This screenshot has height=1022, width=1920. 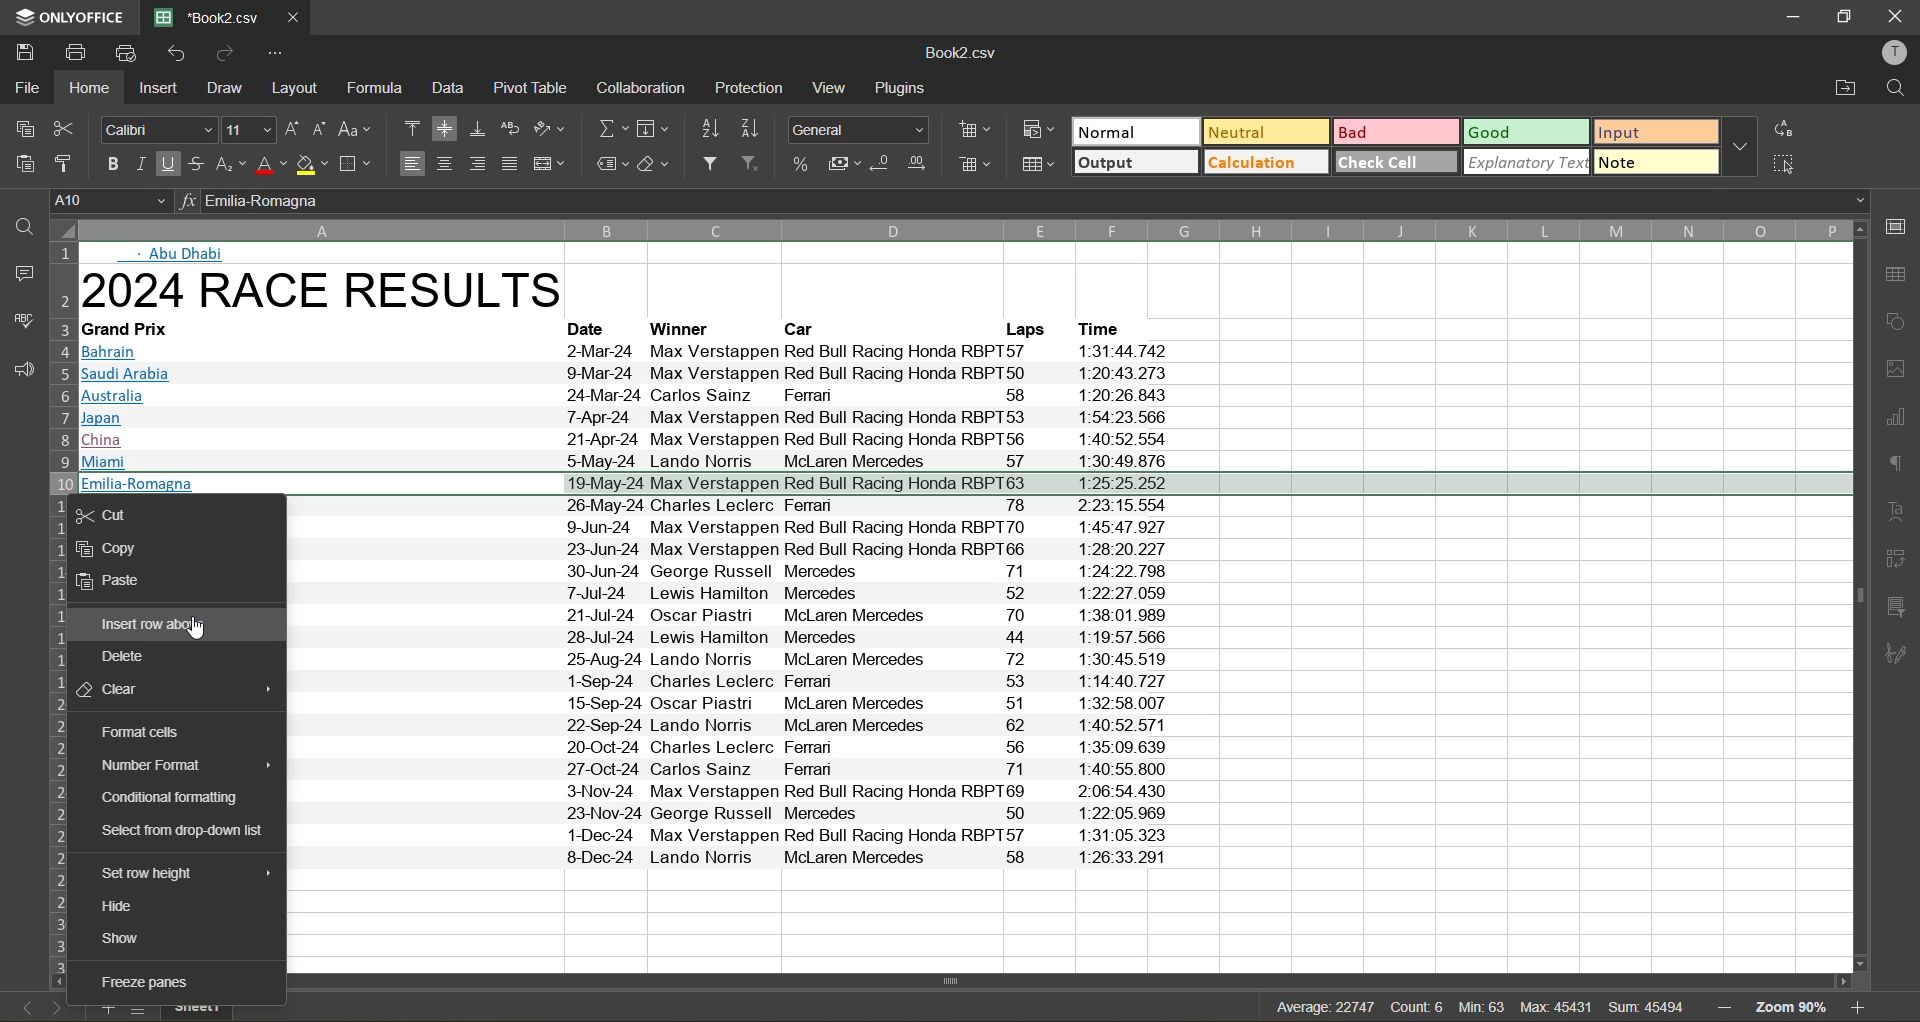 What do you see at coordinates (65, 159) in the screenshot?
I see `copy style` at bounding box center [65, 159].